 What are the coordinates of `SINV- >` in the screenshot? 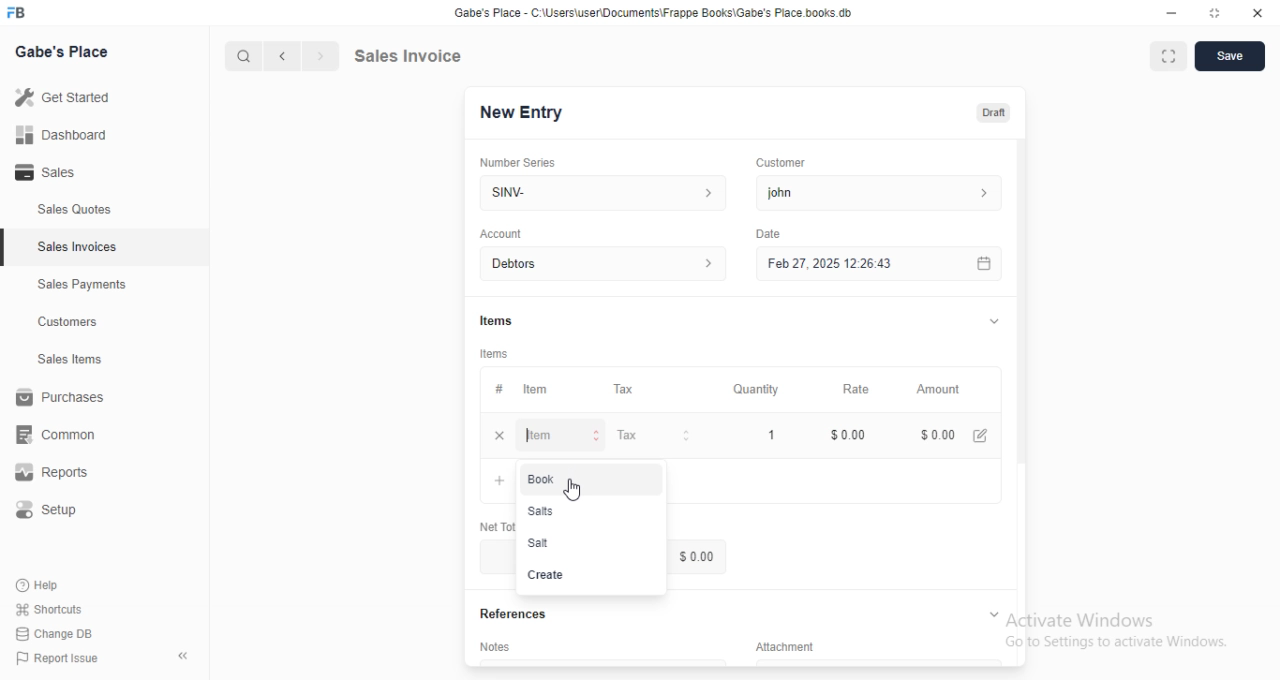 It's located at (597, 193).